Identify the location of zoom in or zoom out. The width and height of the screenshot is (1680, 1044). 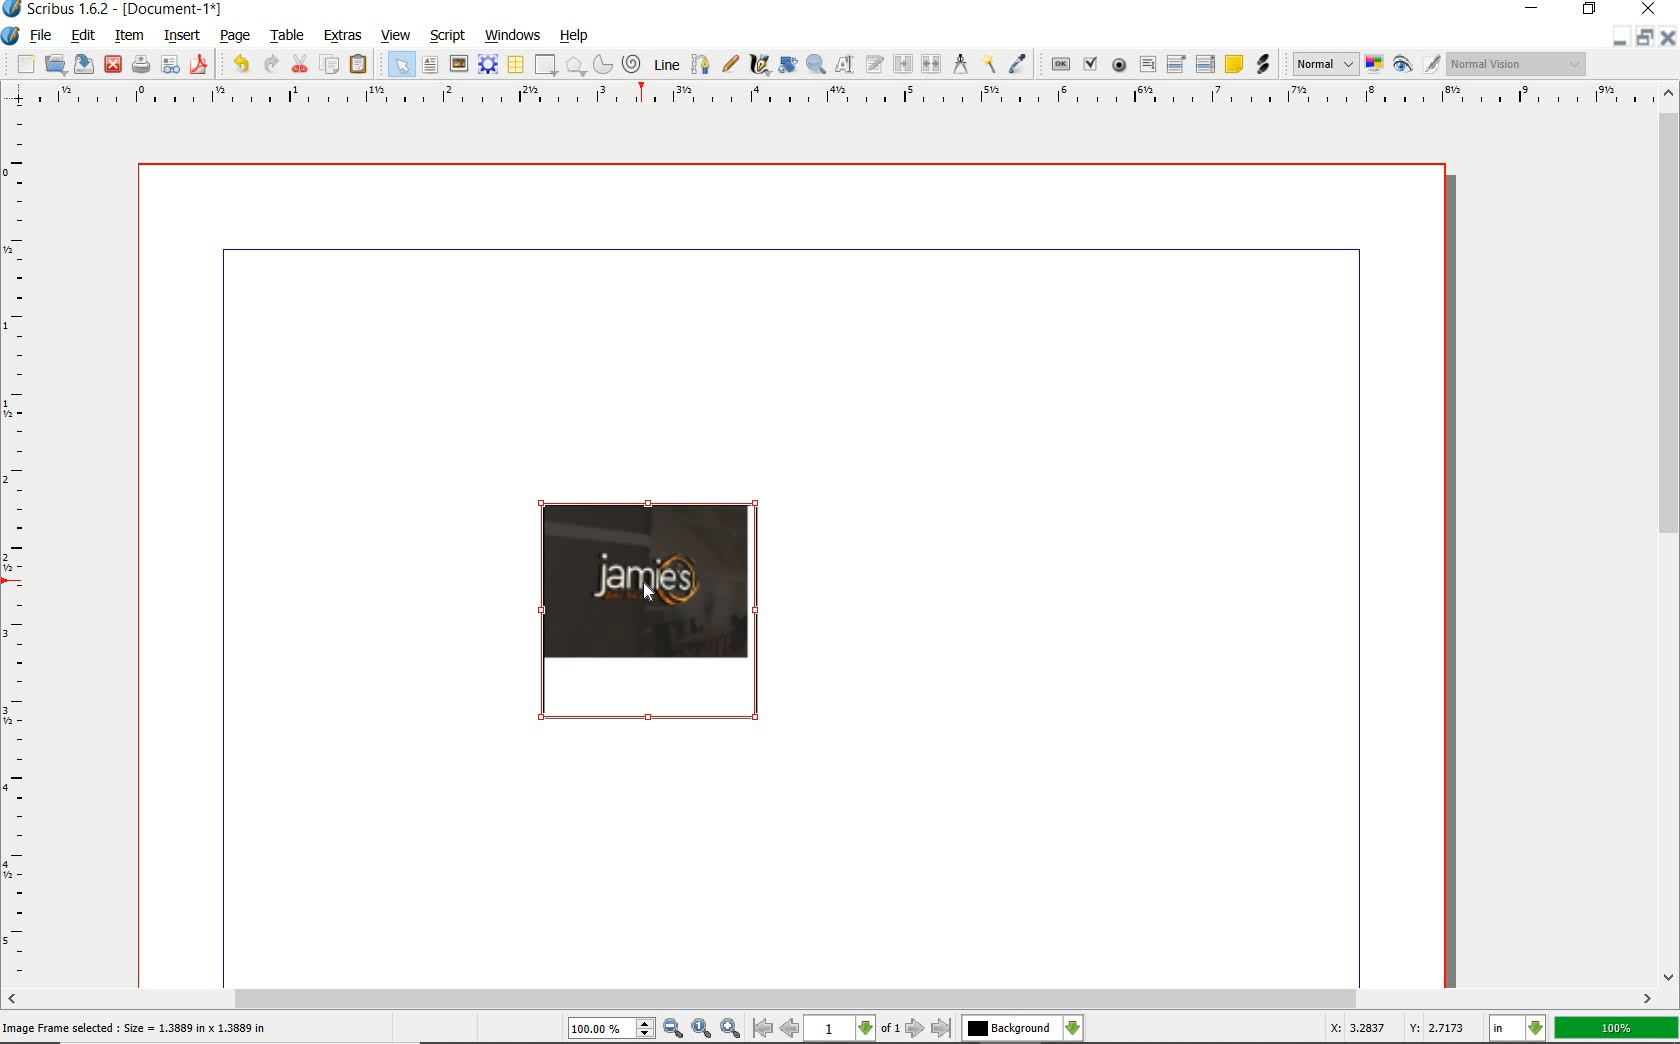
(816, 64).